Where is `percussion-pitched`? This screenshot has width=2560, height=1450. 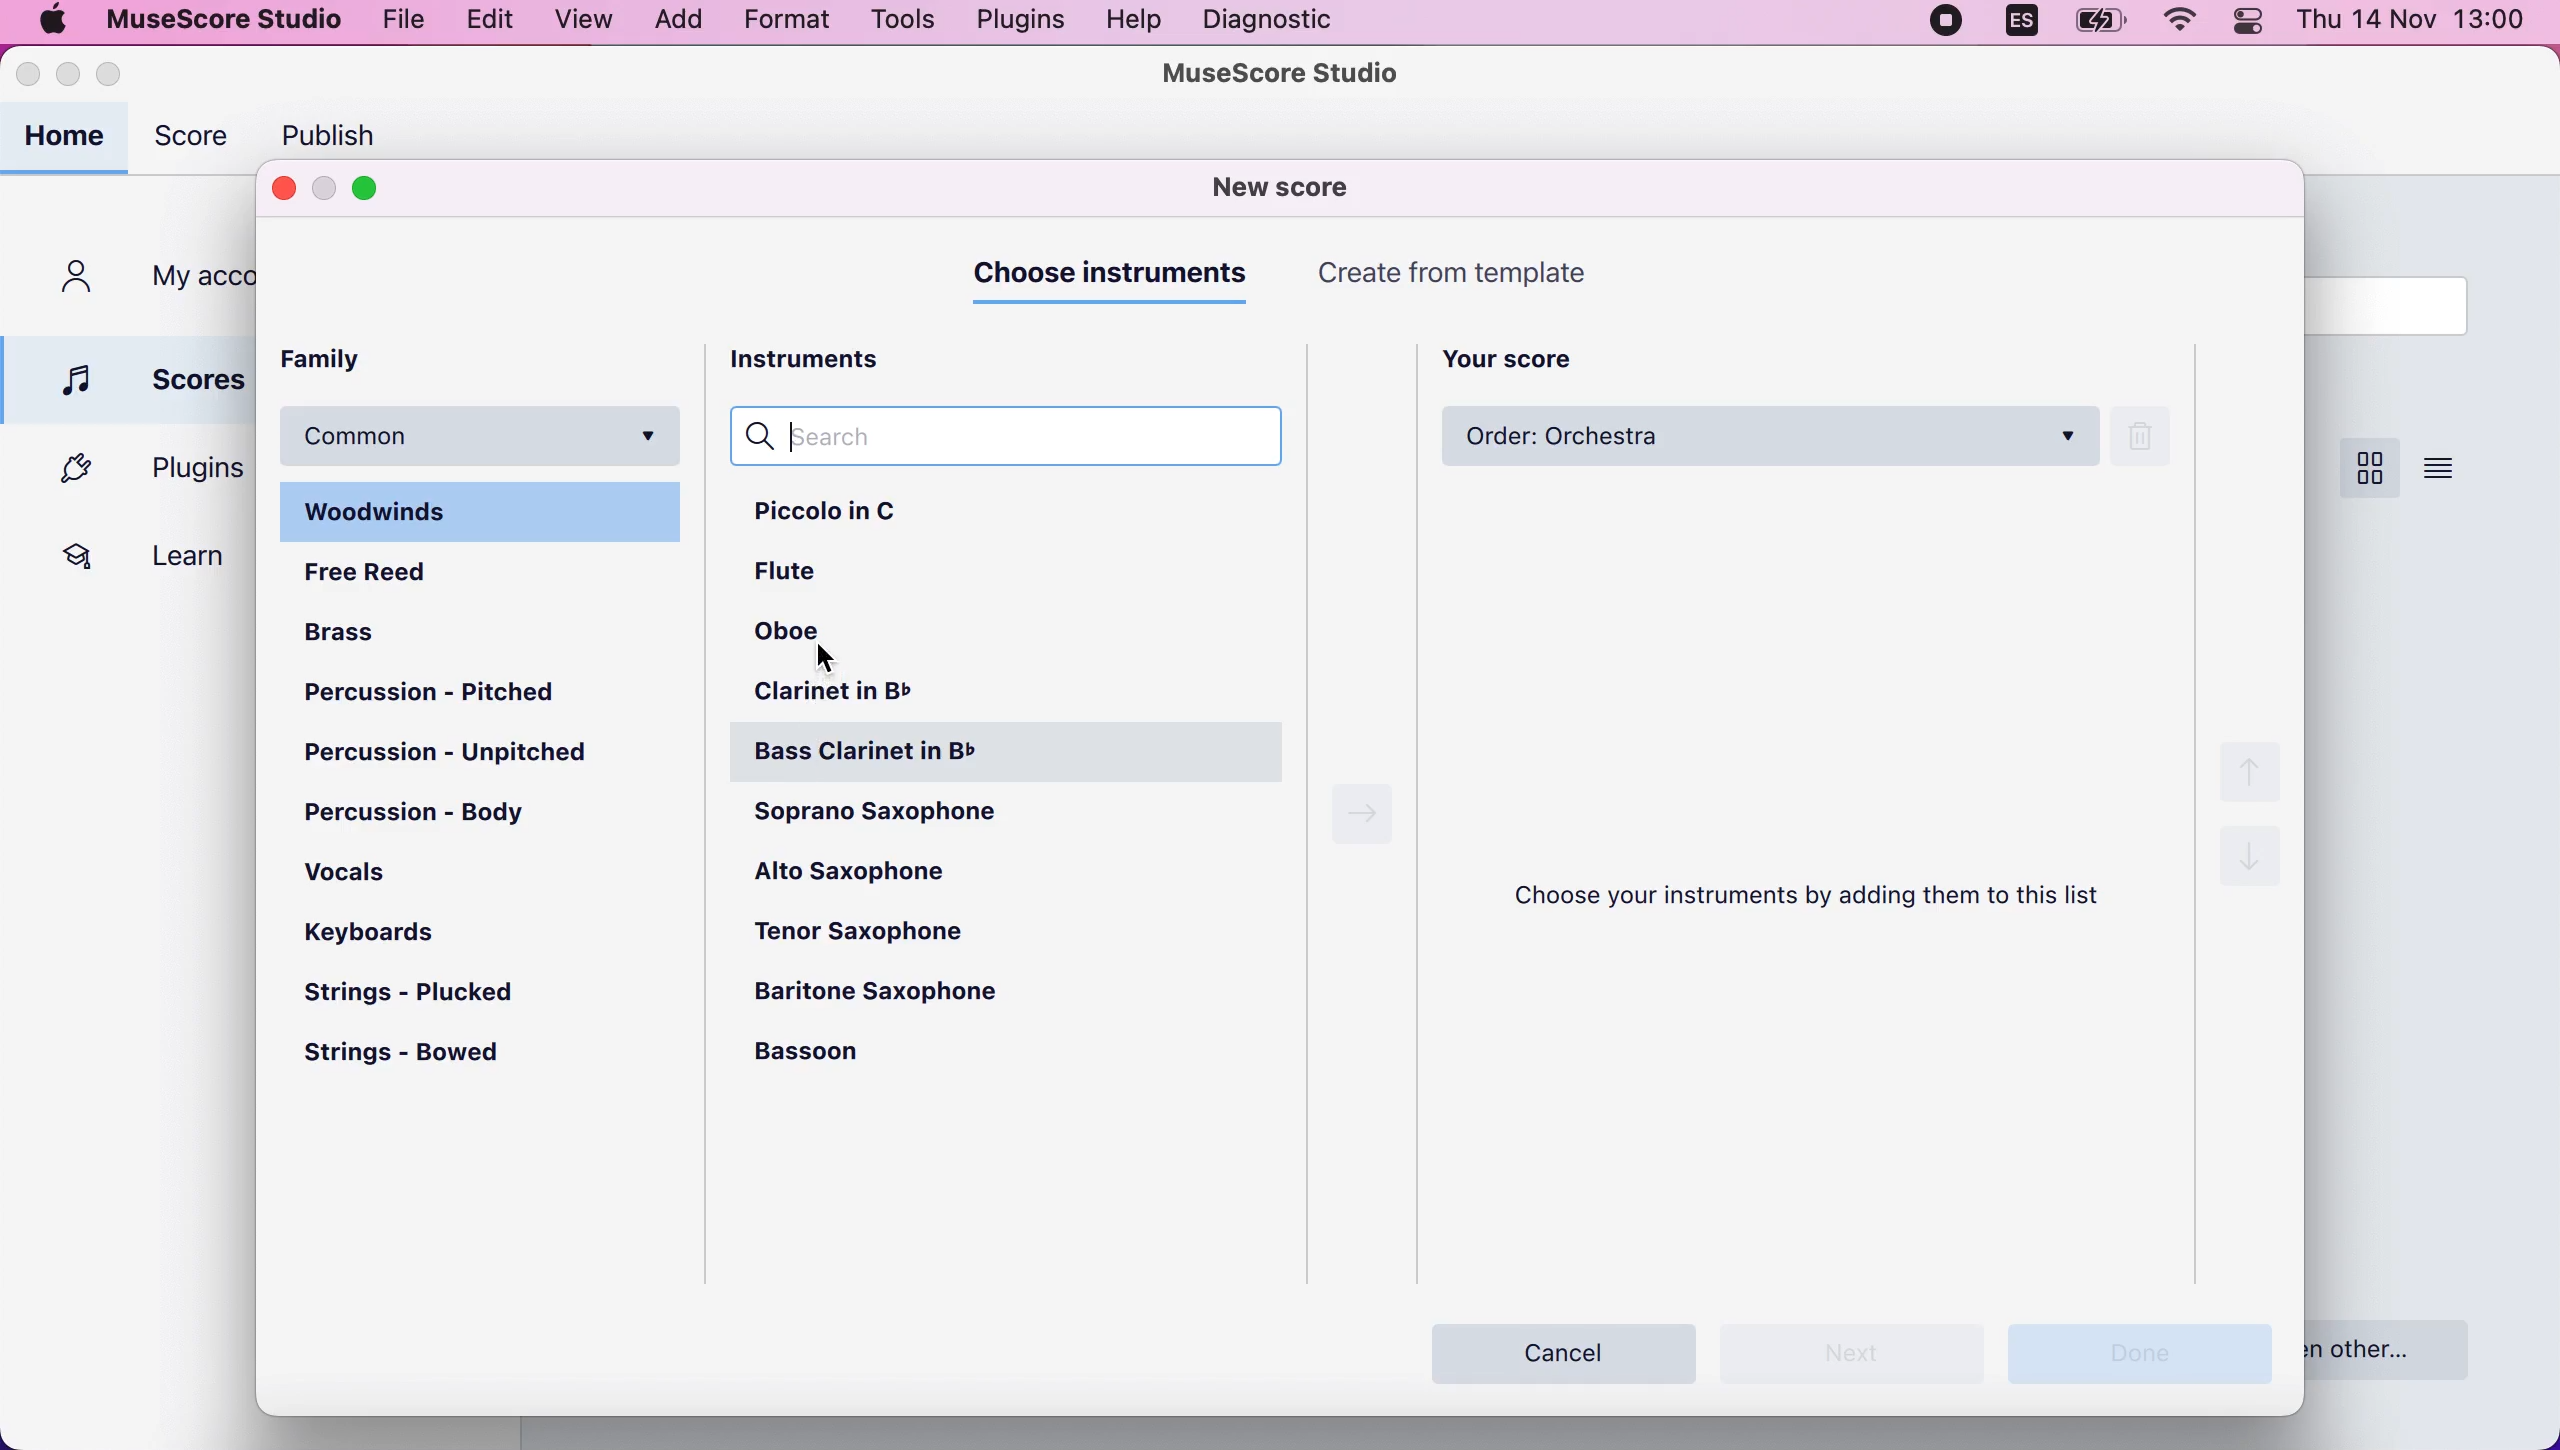
percussion-pitched is located at coordinates (451, 693).